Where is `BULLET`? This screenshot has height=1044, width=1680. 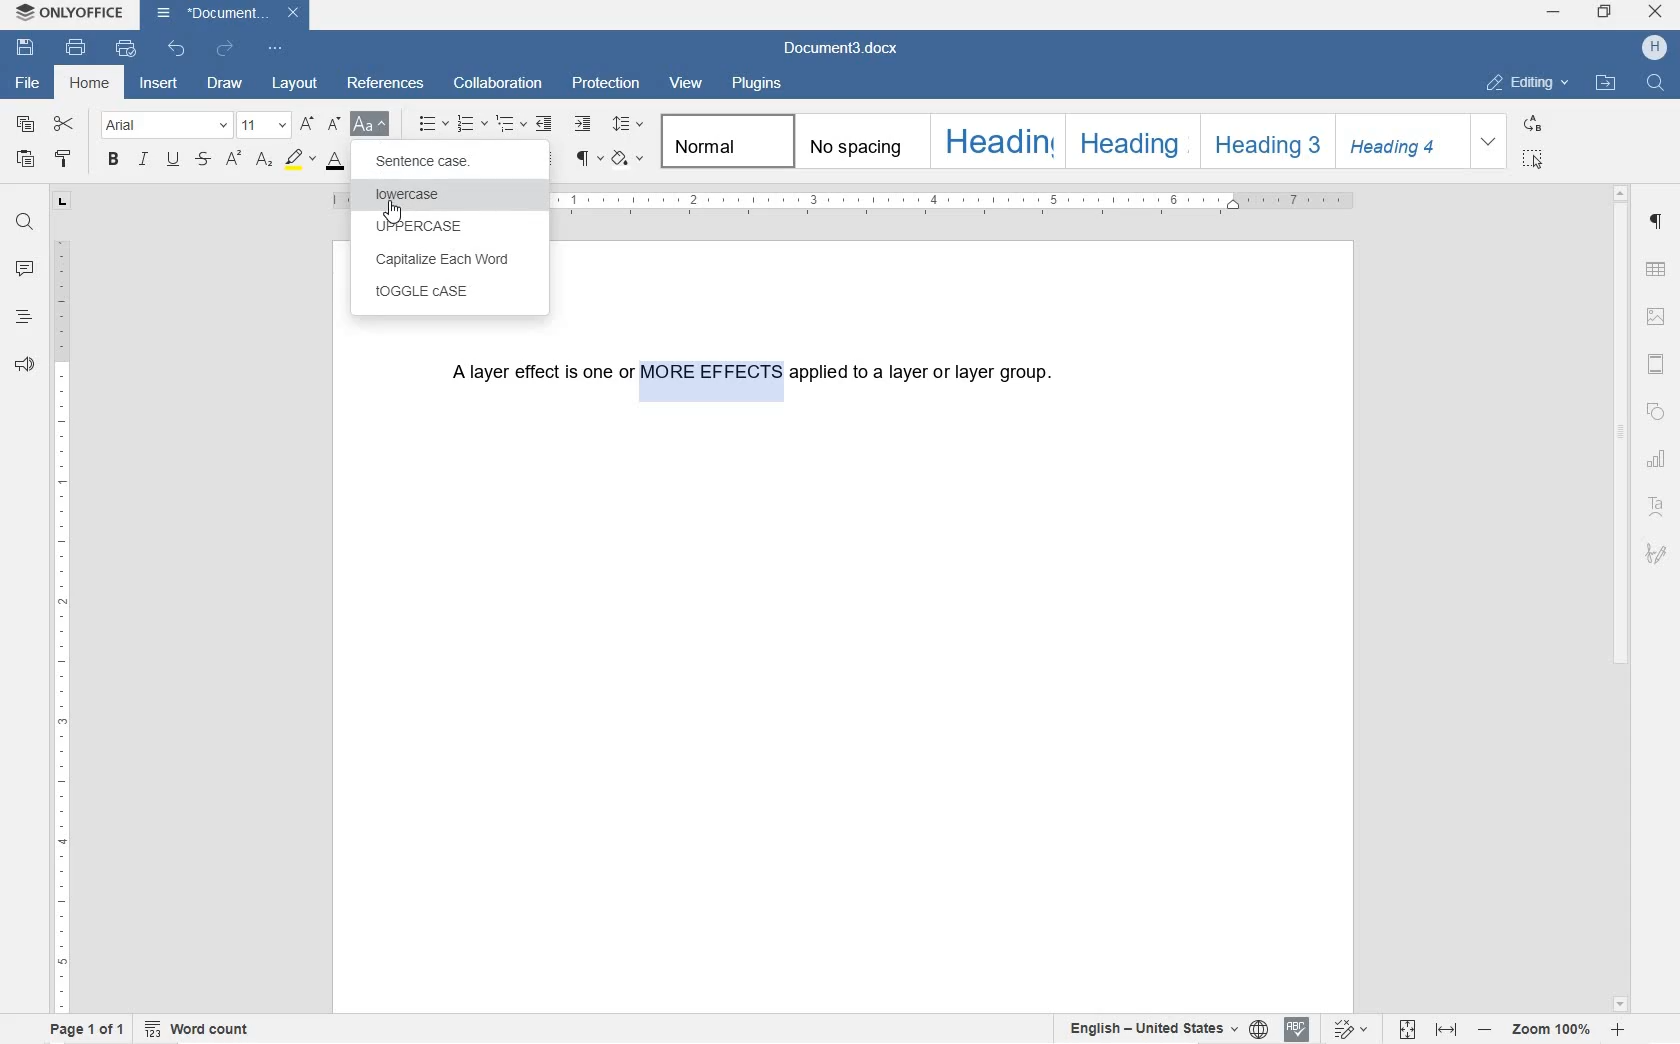 BULLET is located at coordinates (432, 125).